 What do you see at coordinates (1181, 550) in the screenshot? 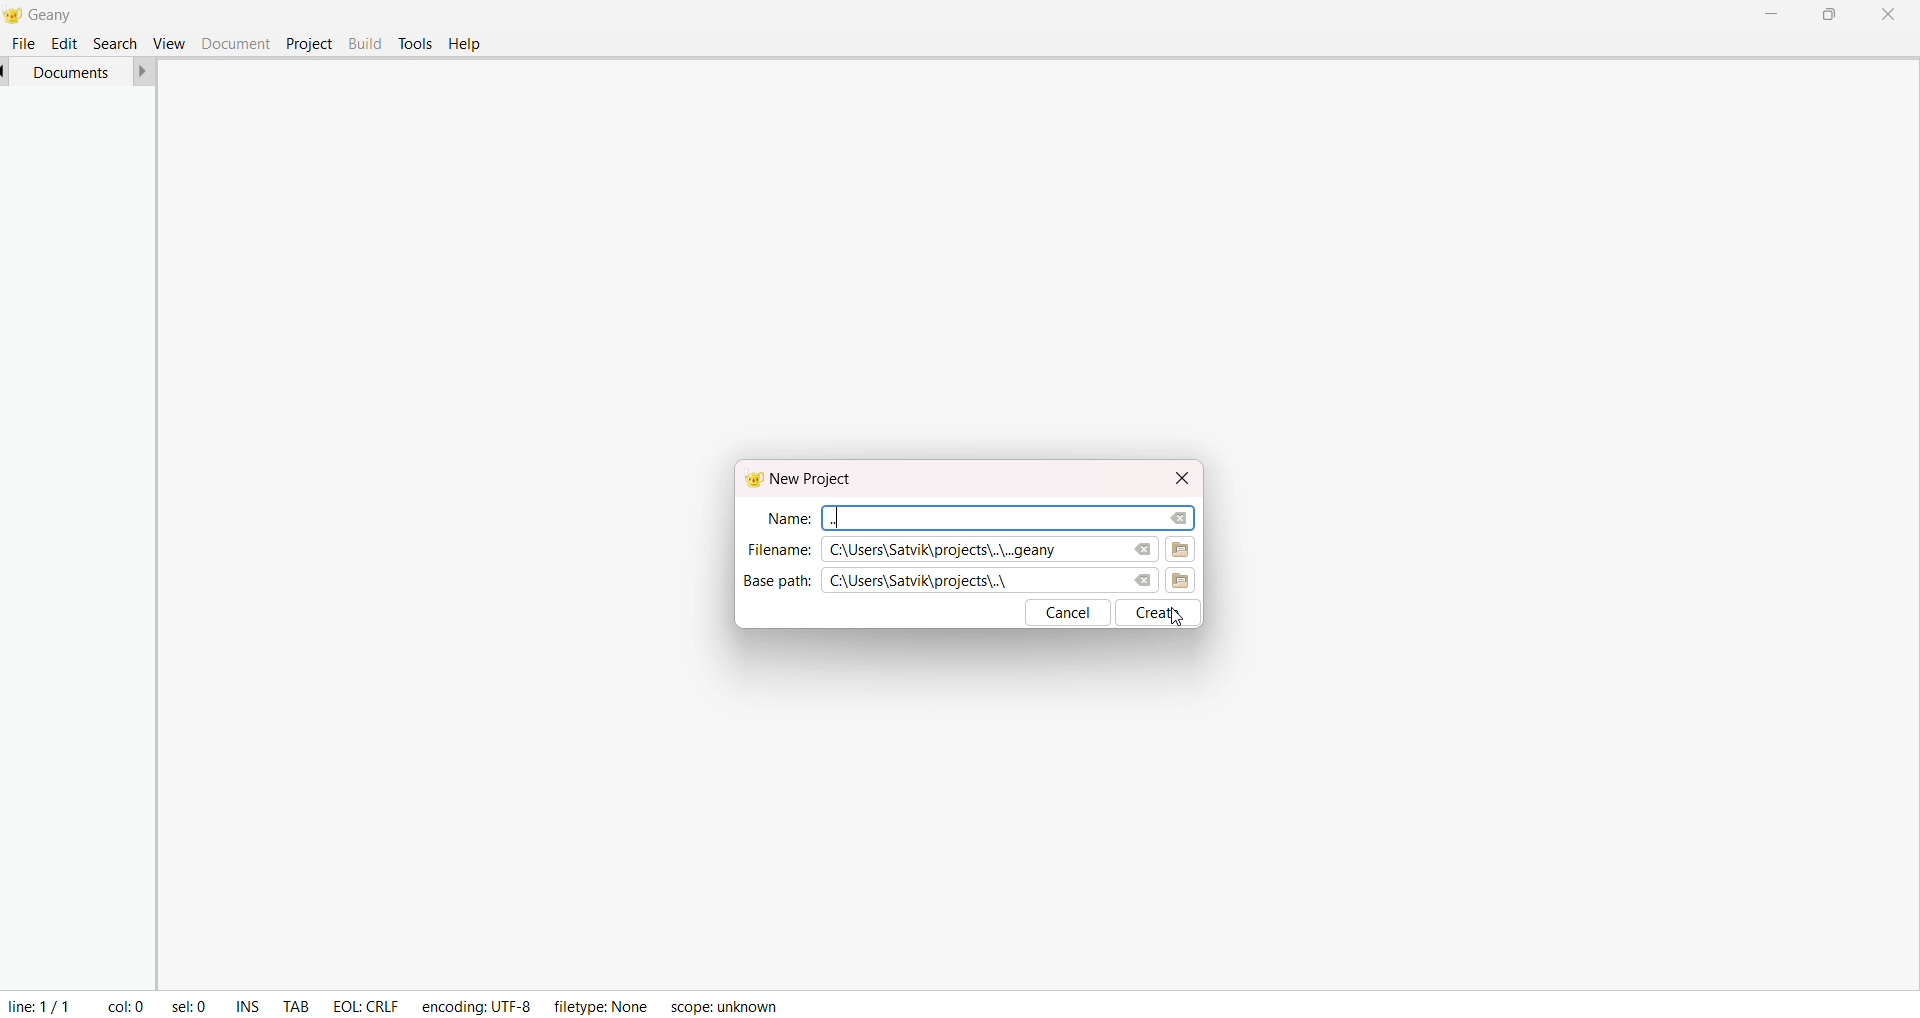
I see `browse` at bounding box center [1181, 550].